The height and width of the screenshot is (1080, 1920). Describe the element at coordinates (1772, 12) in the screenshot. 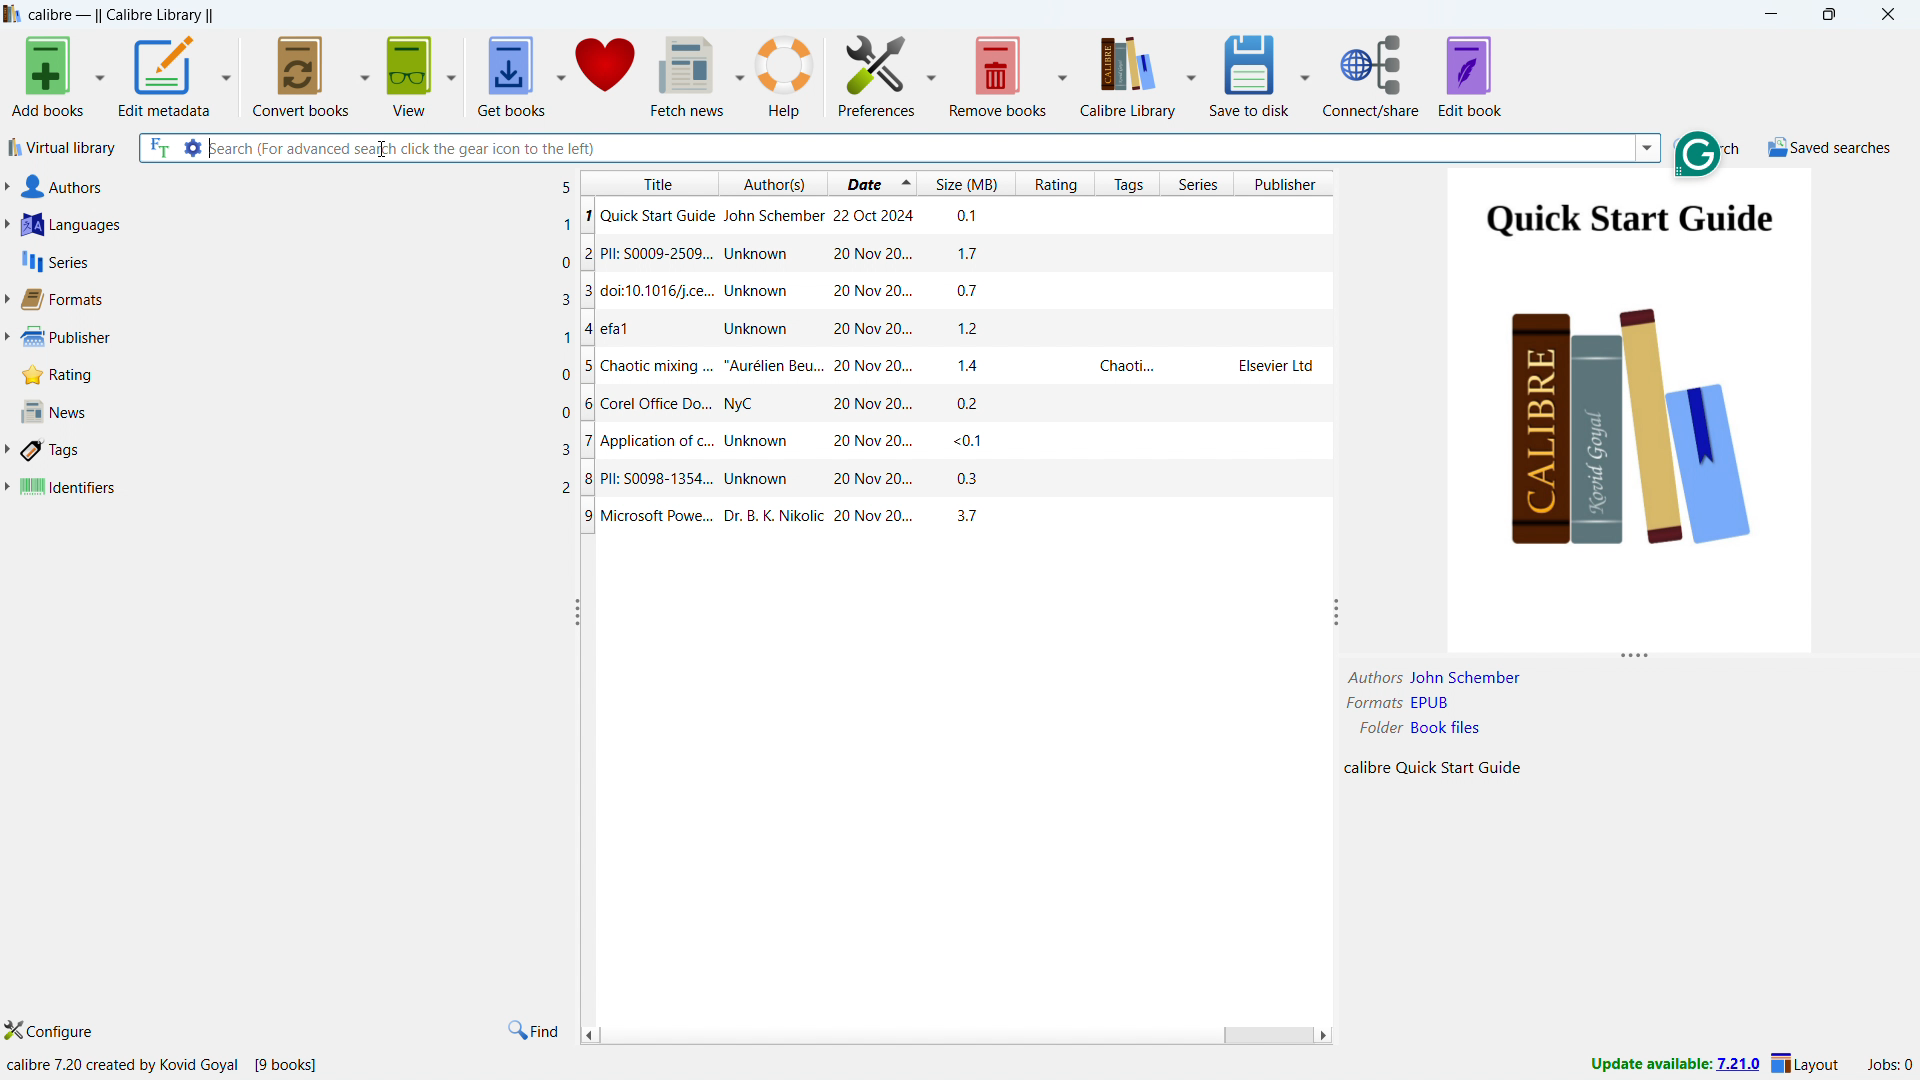

I see `minimize` at that location.